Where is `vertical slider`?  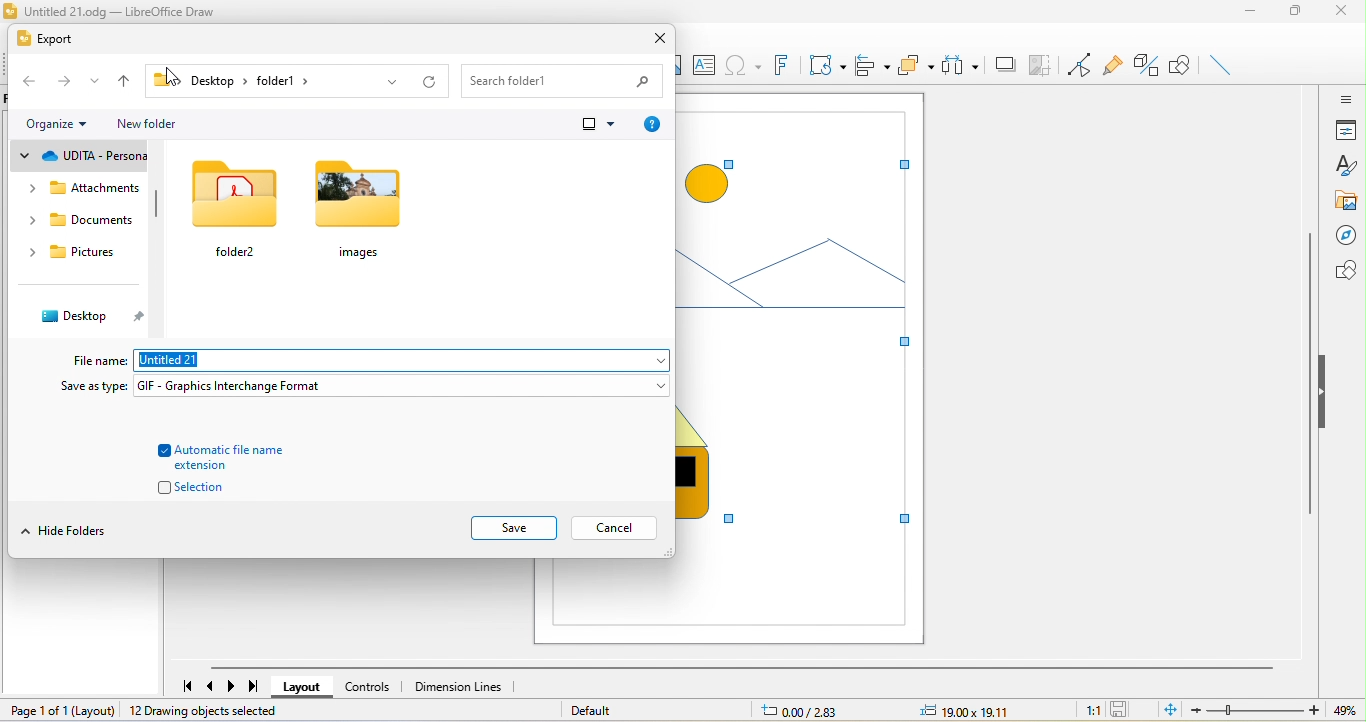
vertical slider is located at coordinates (1310, 373).